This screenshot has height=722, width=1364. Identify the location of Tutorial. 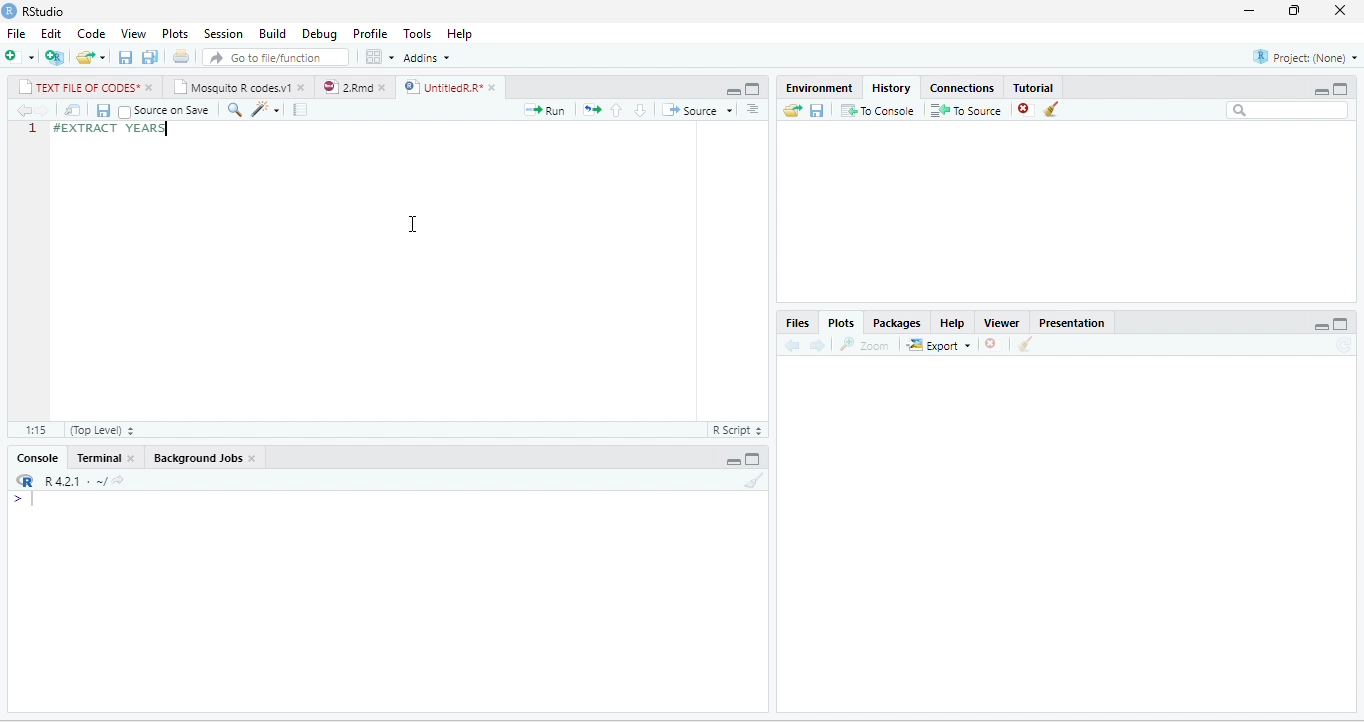
(1034, 88).